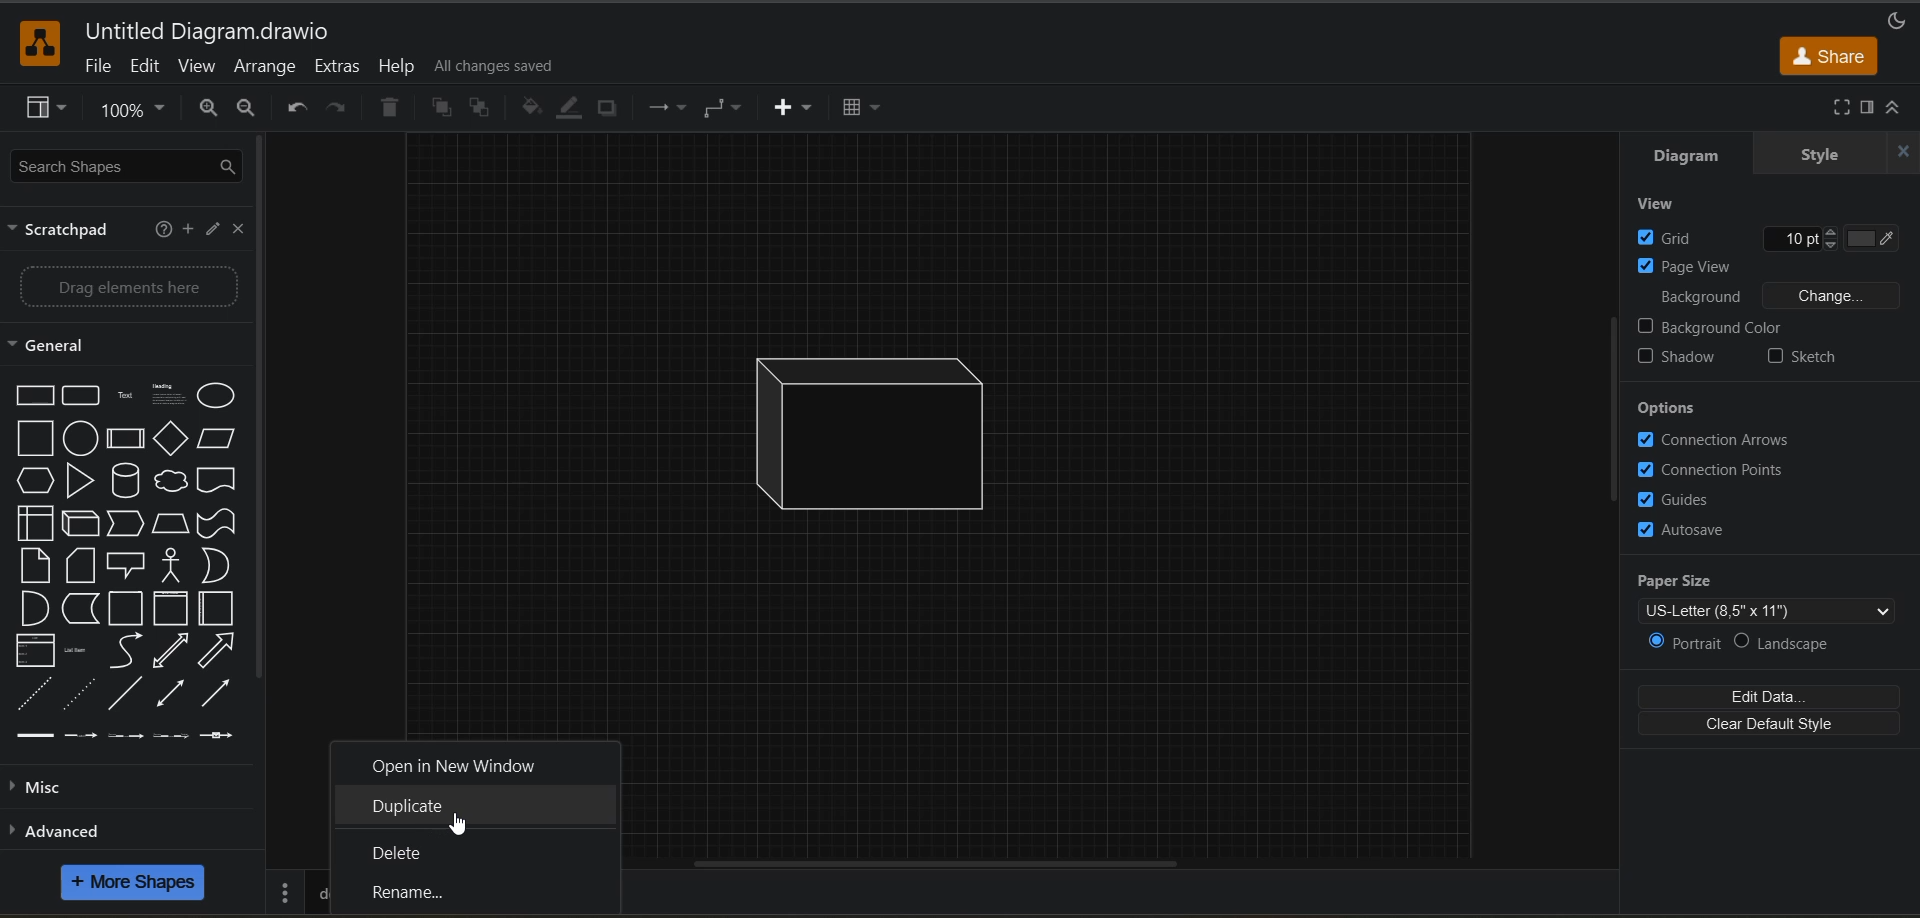  Describe the element at coordinates (298, 108) in the screenshot. I see `undo` at that location.